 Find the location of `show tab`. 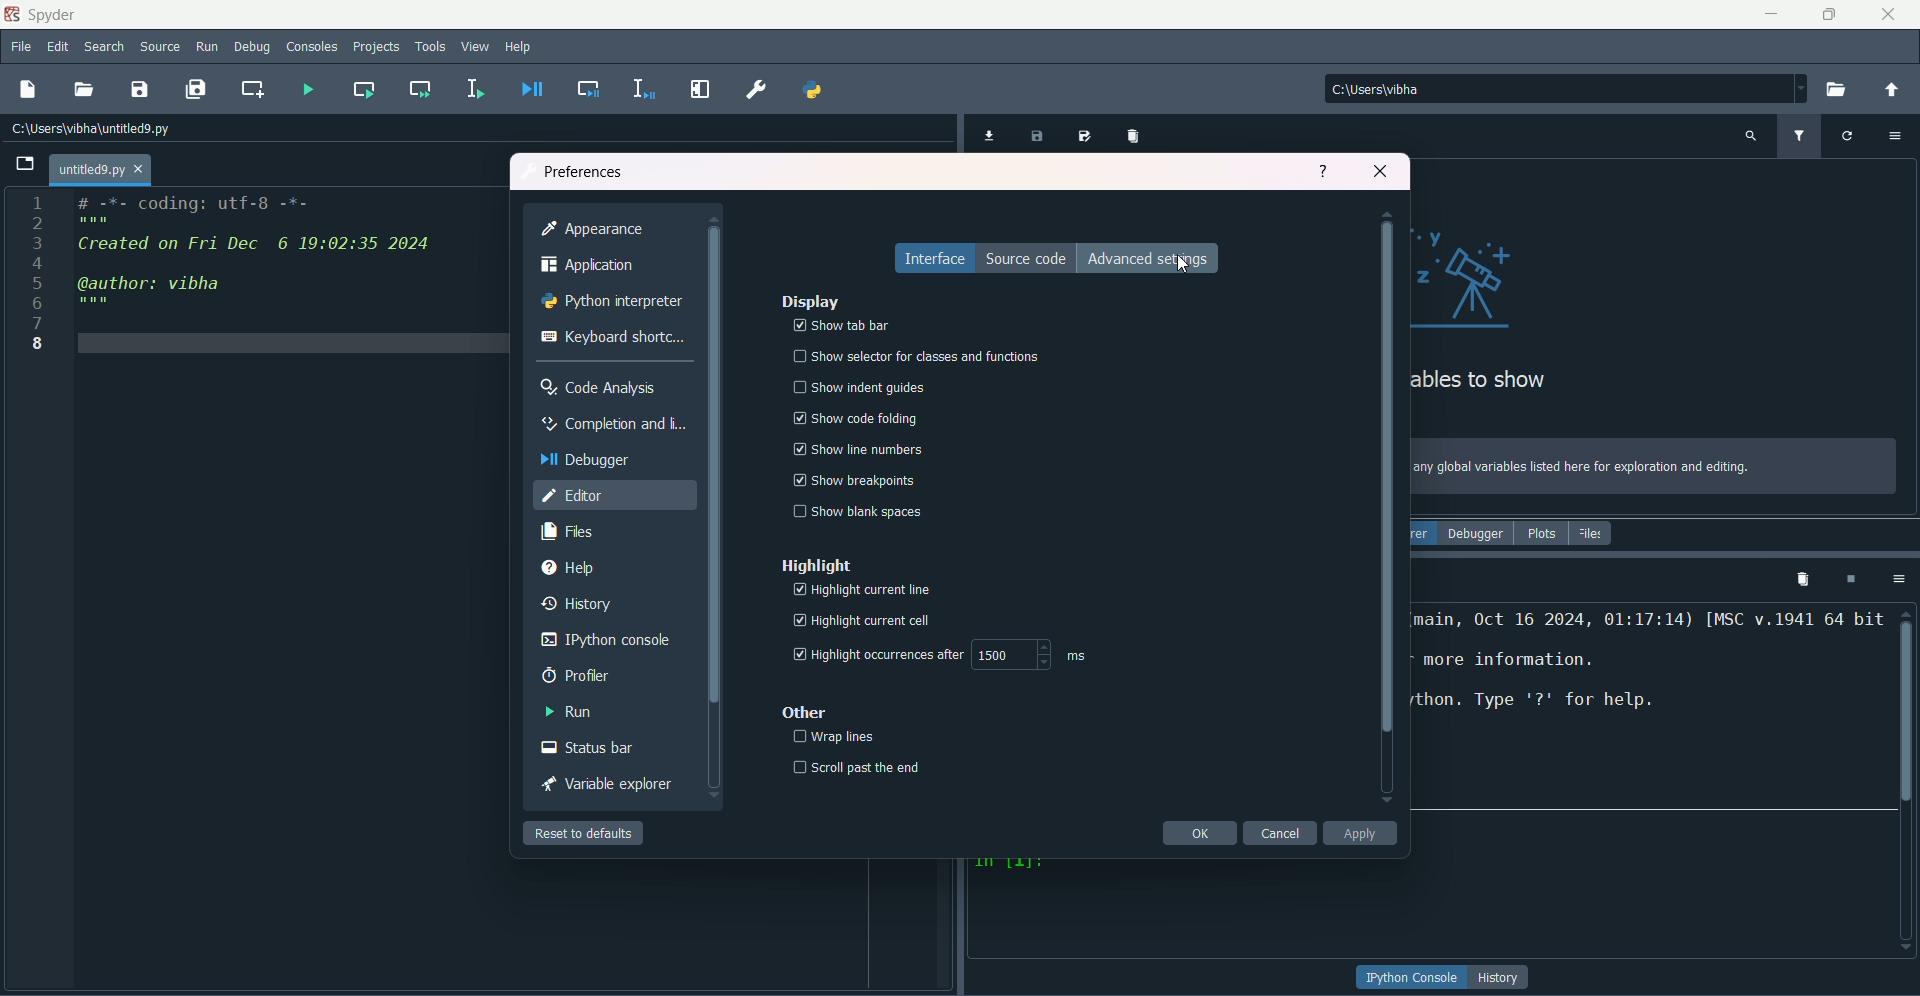

show tab is located at coordinates (845, 326).